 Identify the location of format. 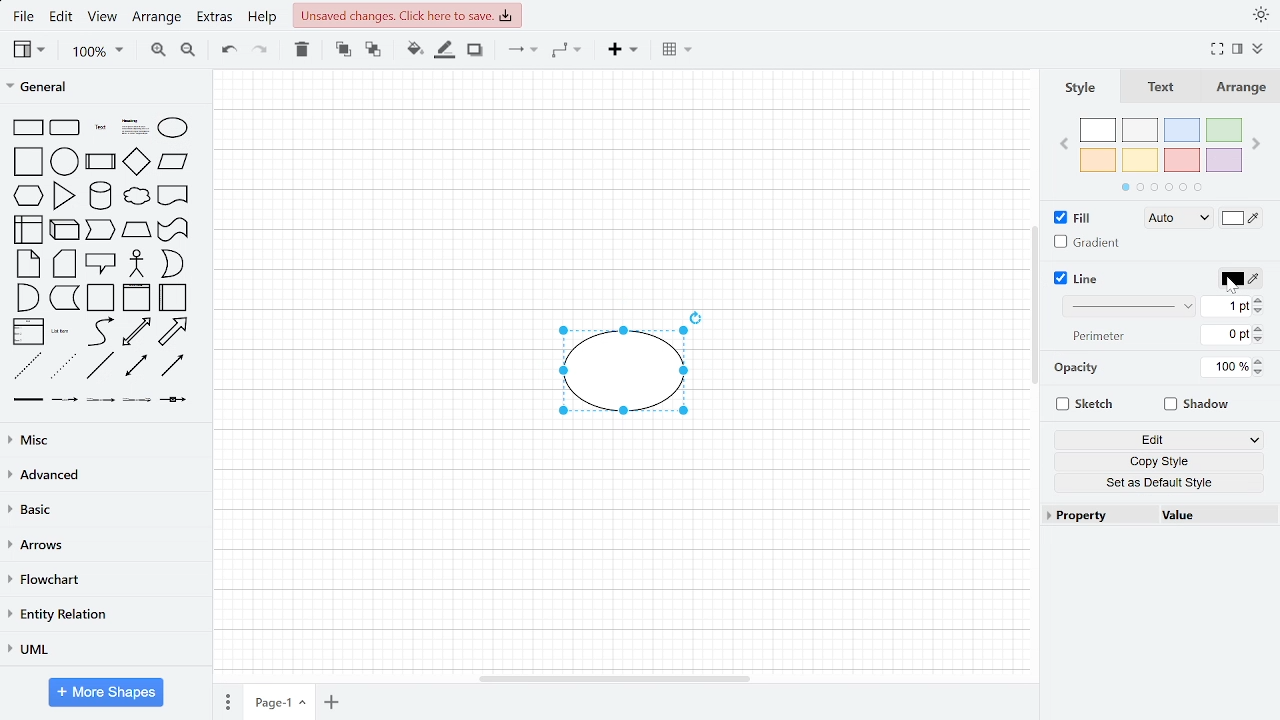
(1237, 49).